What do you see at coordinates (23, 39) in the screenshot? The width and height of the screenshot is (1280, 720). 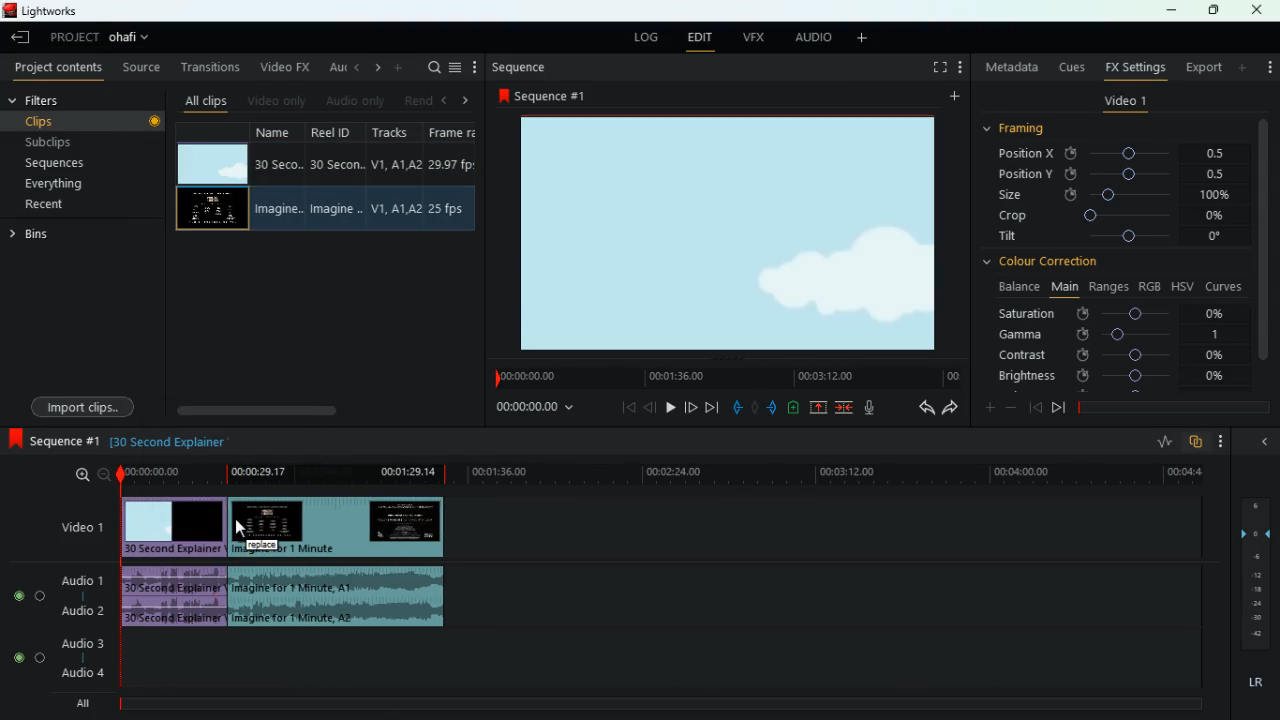 I see `back` at bounding box center [23, 39].